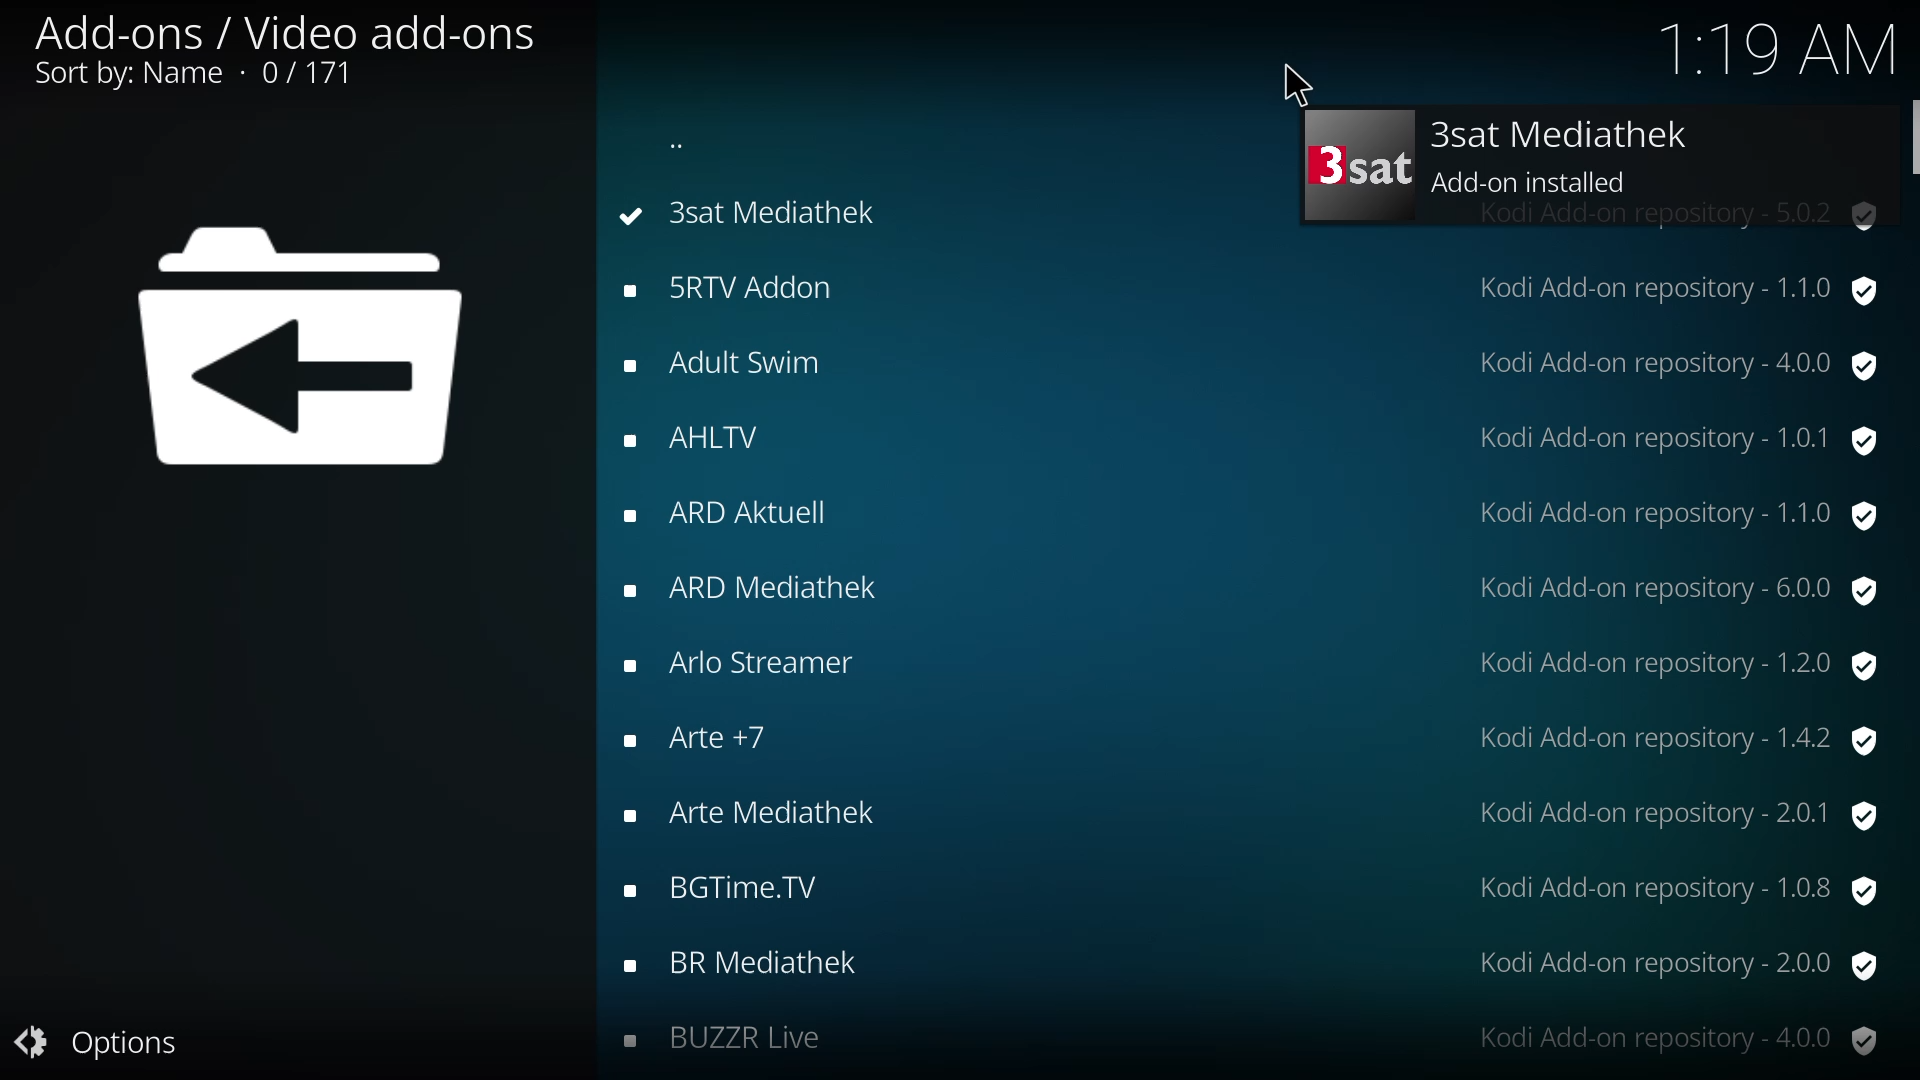 The height and width of the screenshot is (1080, 1920). I want to click on version, so click(1669, 962).